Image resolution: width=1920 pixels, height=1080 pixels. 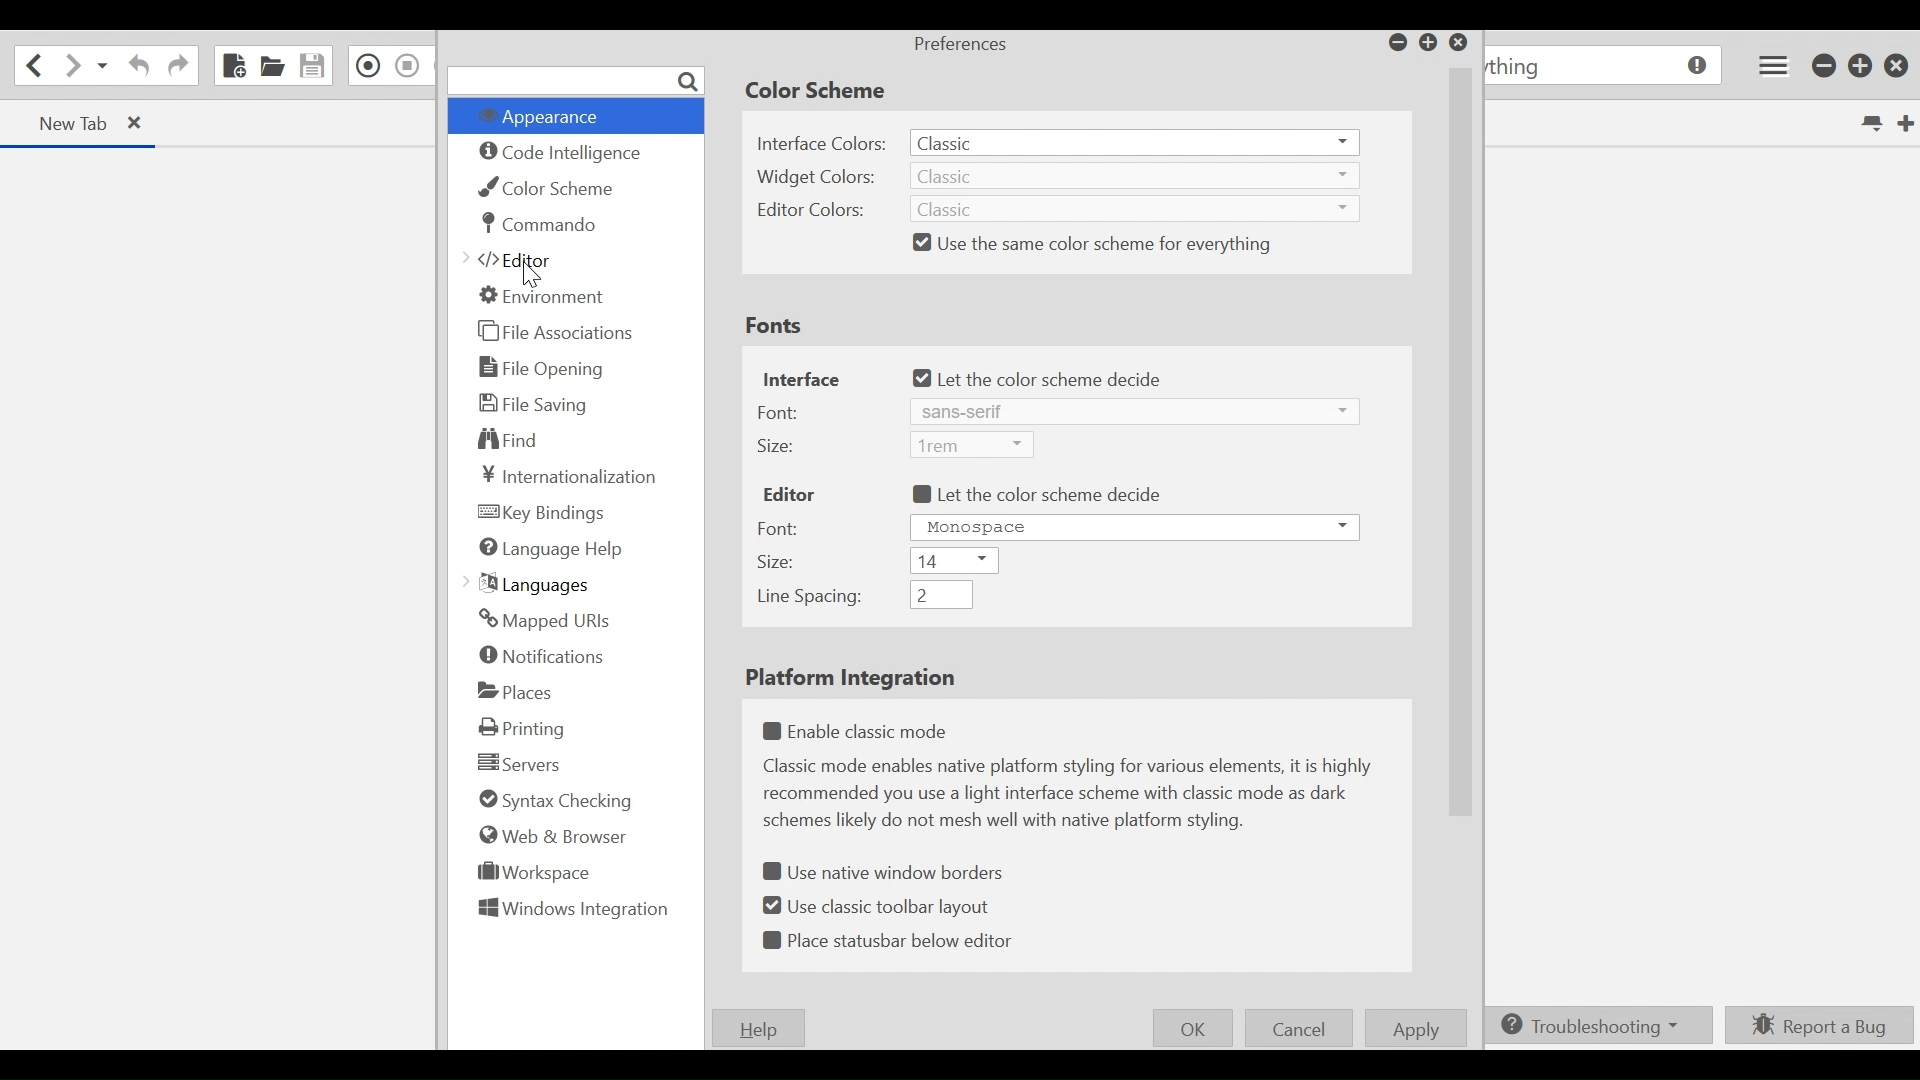 I want to click on Size, so click(x=779, y=447).